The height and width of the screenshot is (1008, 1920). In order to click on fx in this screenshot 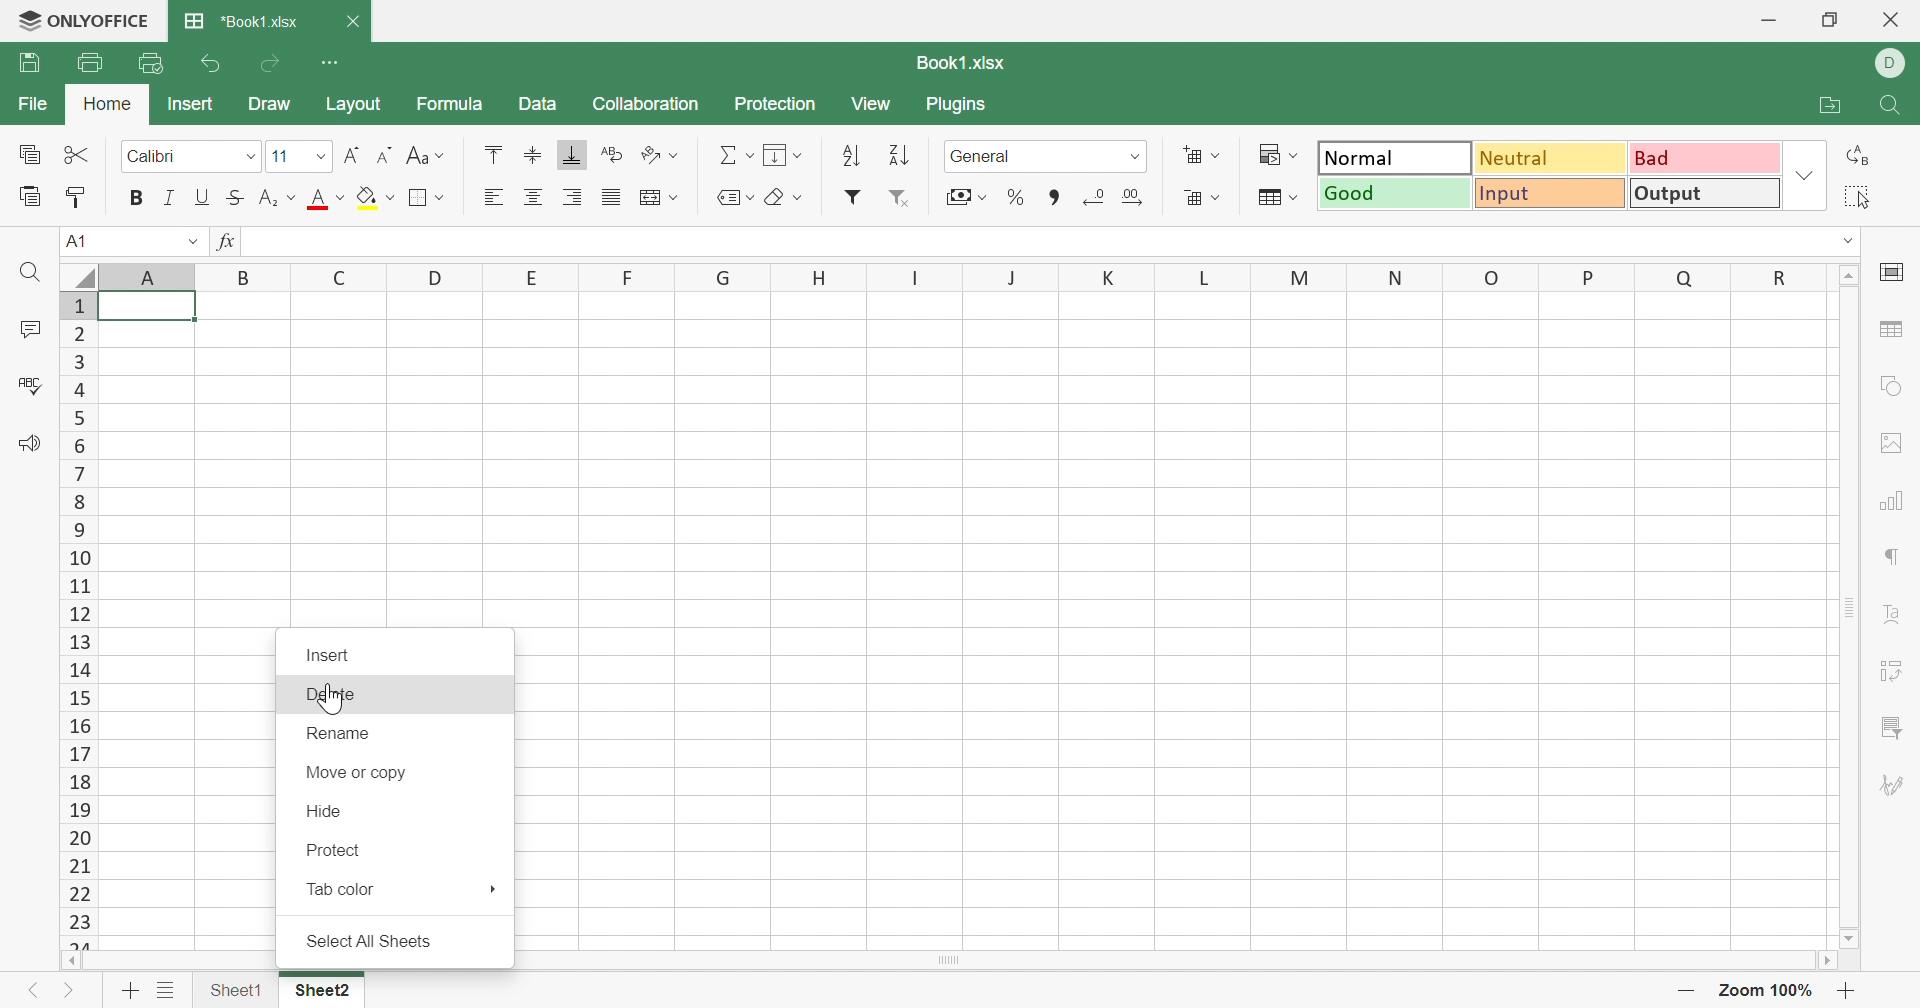, I will do `click(228, 242)`.